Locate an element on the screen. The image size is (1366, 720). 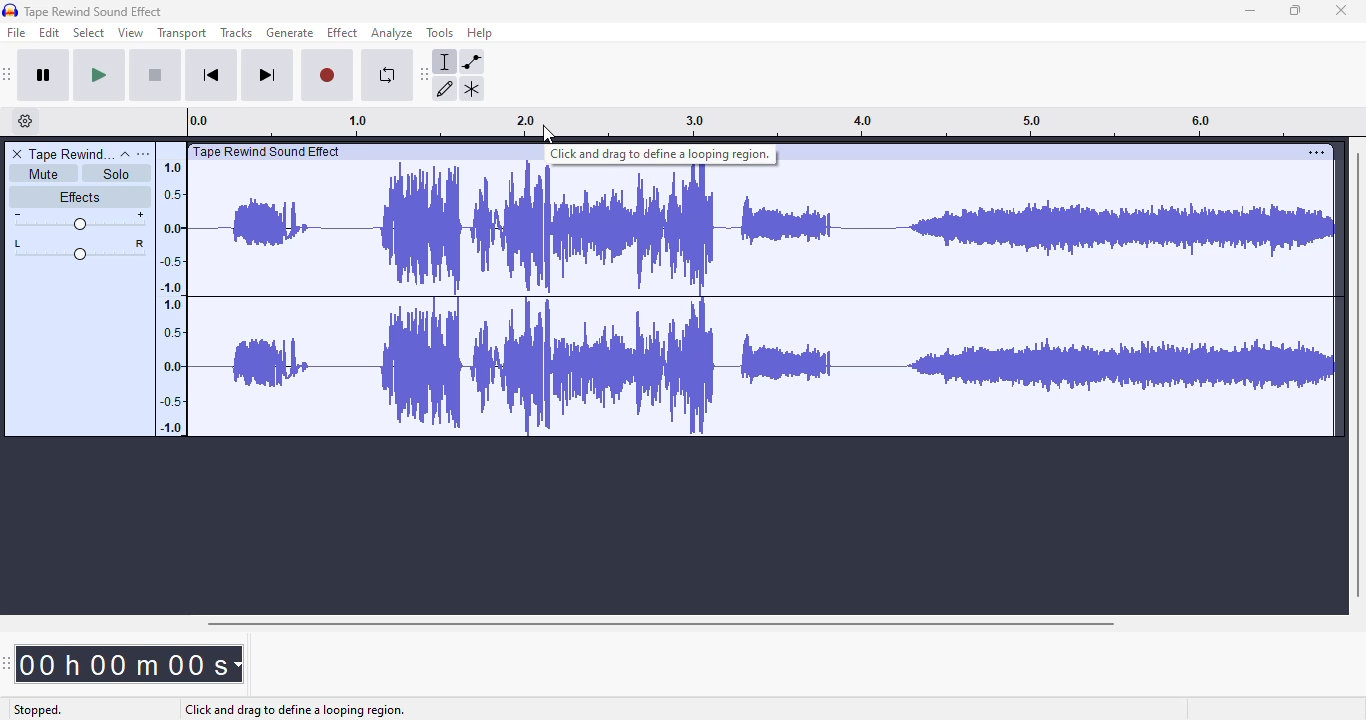
minimize is located at coordinates (1250, 11).